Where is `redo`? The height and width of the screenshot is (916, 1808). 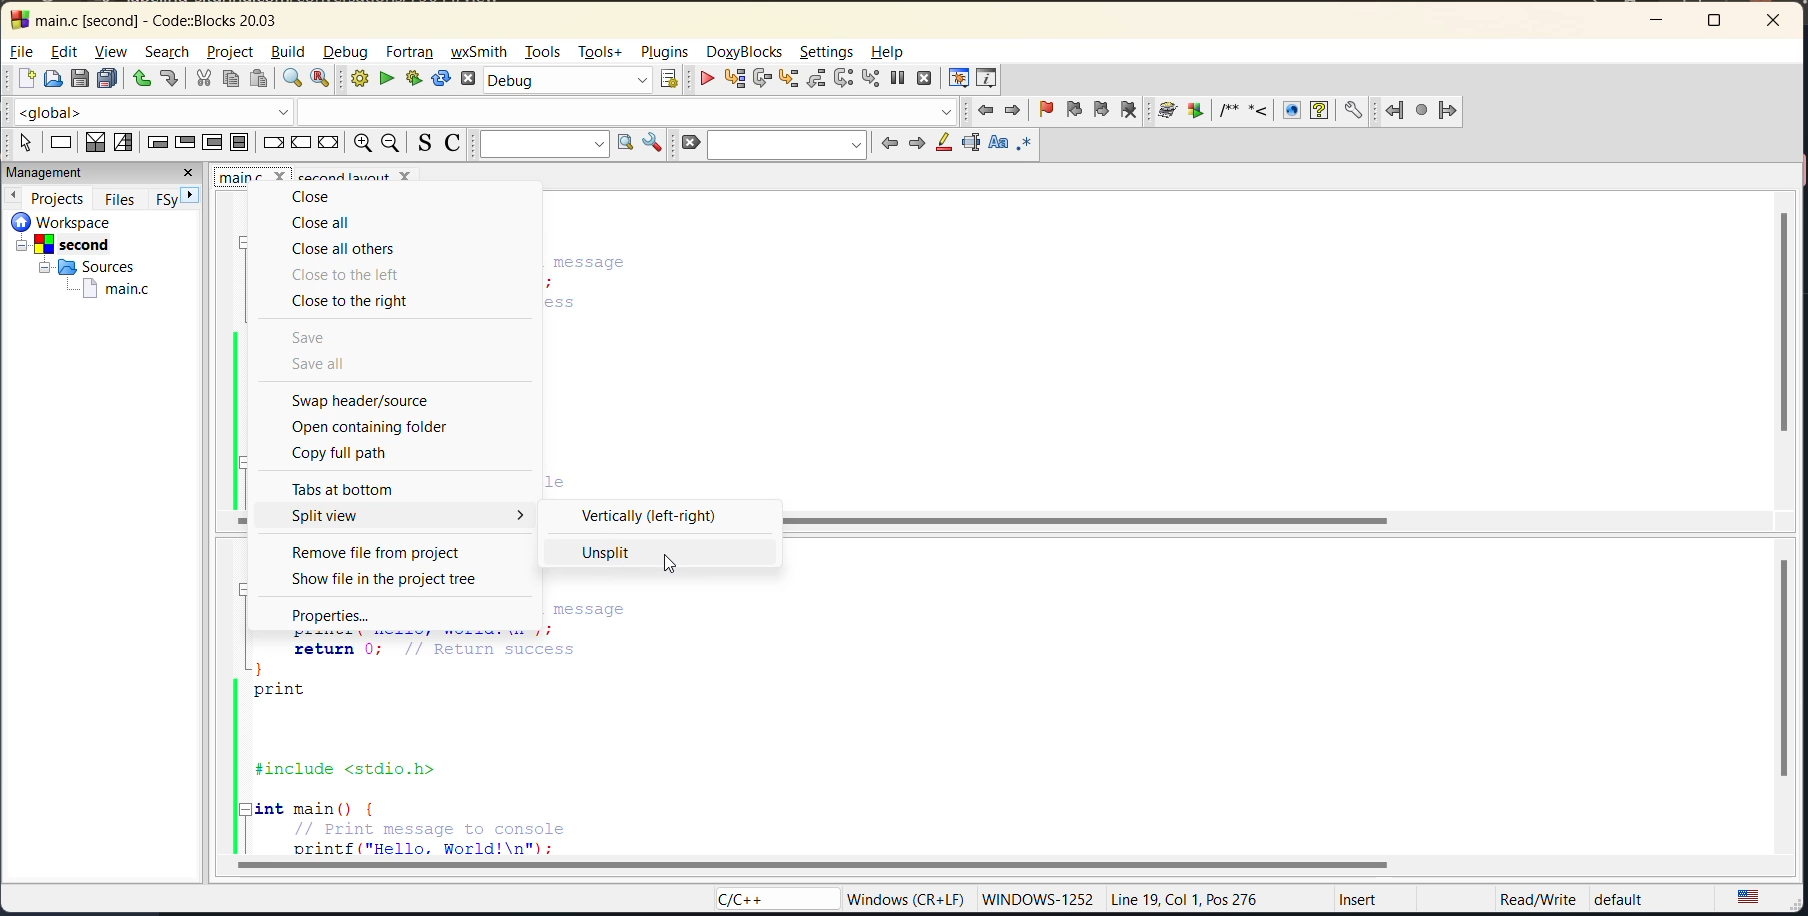
redo is located at coordinates (170, 80).